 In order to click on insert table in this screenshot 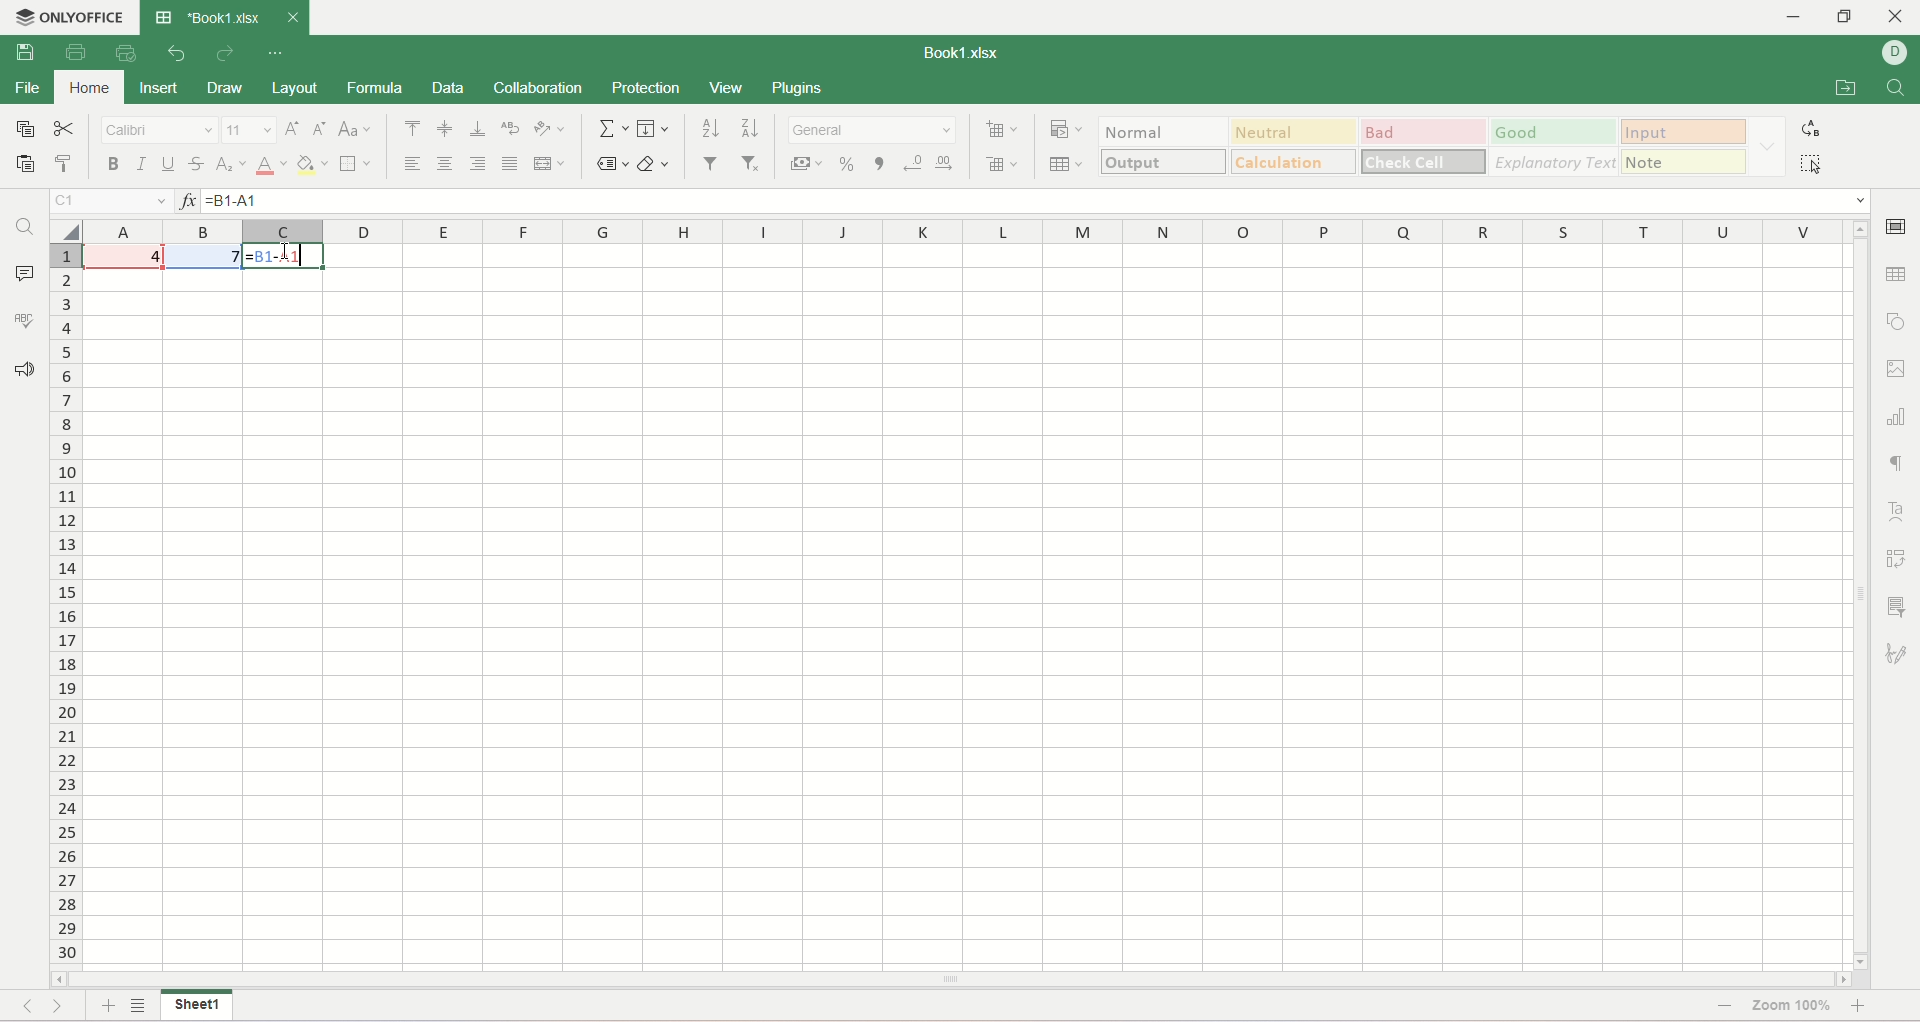, I will do `click(1066, 161)`.